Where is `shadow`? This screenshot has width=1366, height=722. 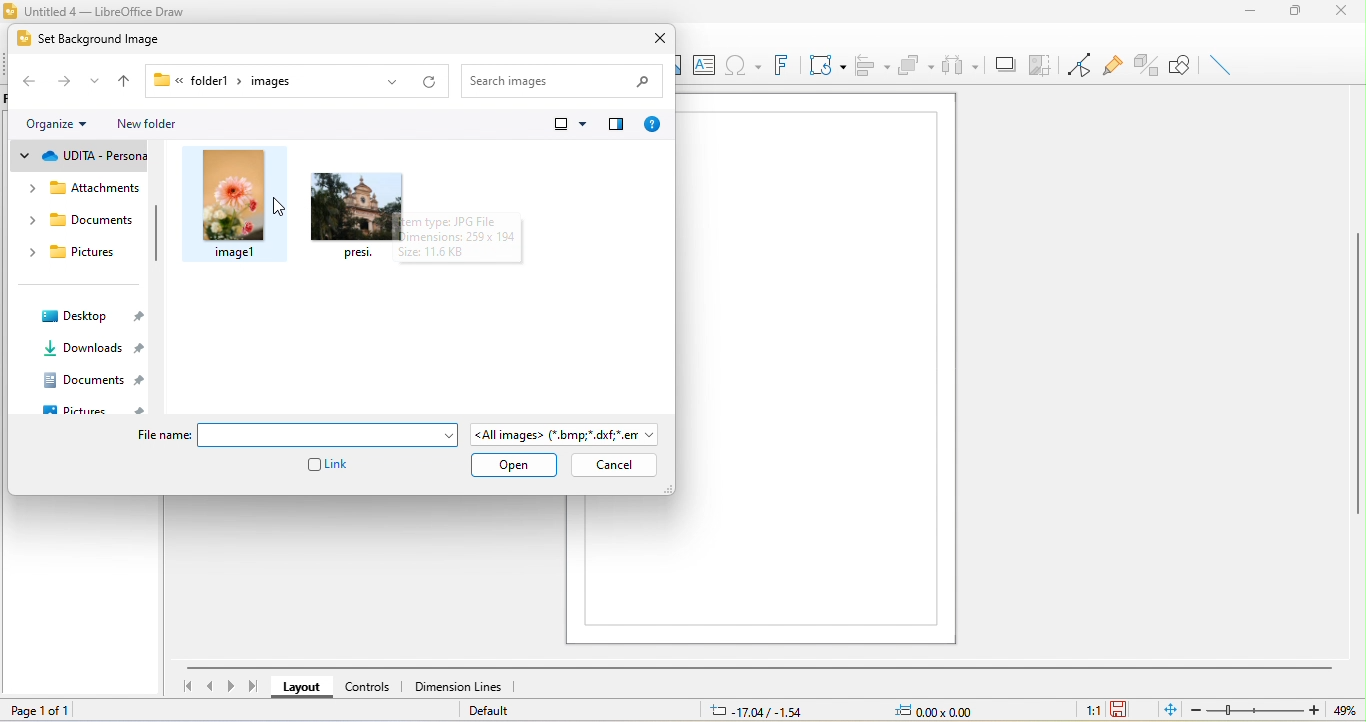 shadow is located at coordinates (1004, 65).